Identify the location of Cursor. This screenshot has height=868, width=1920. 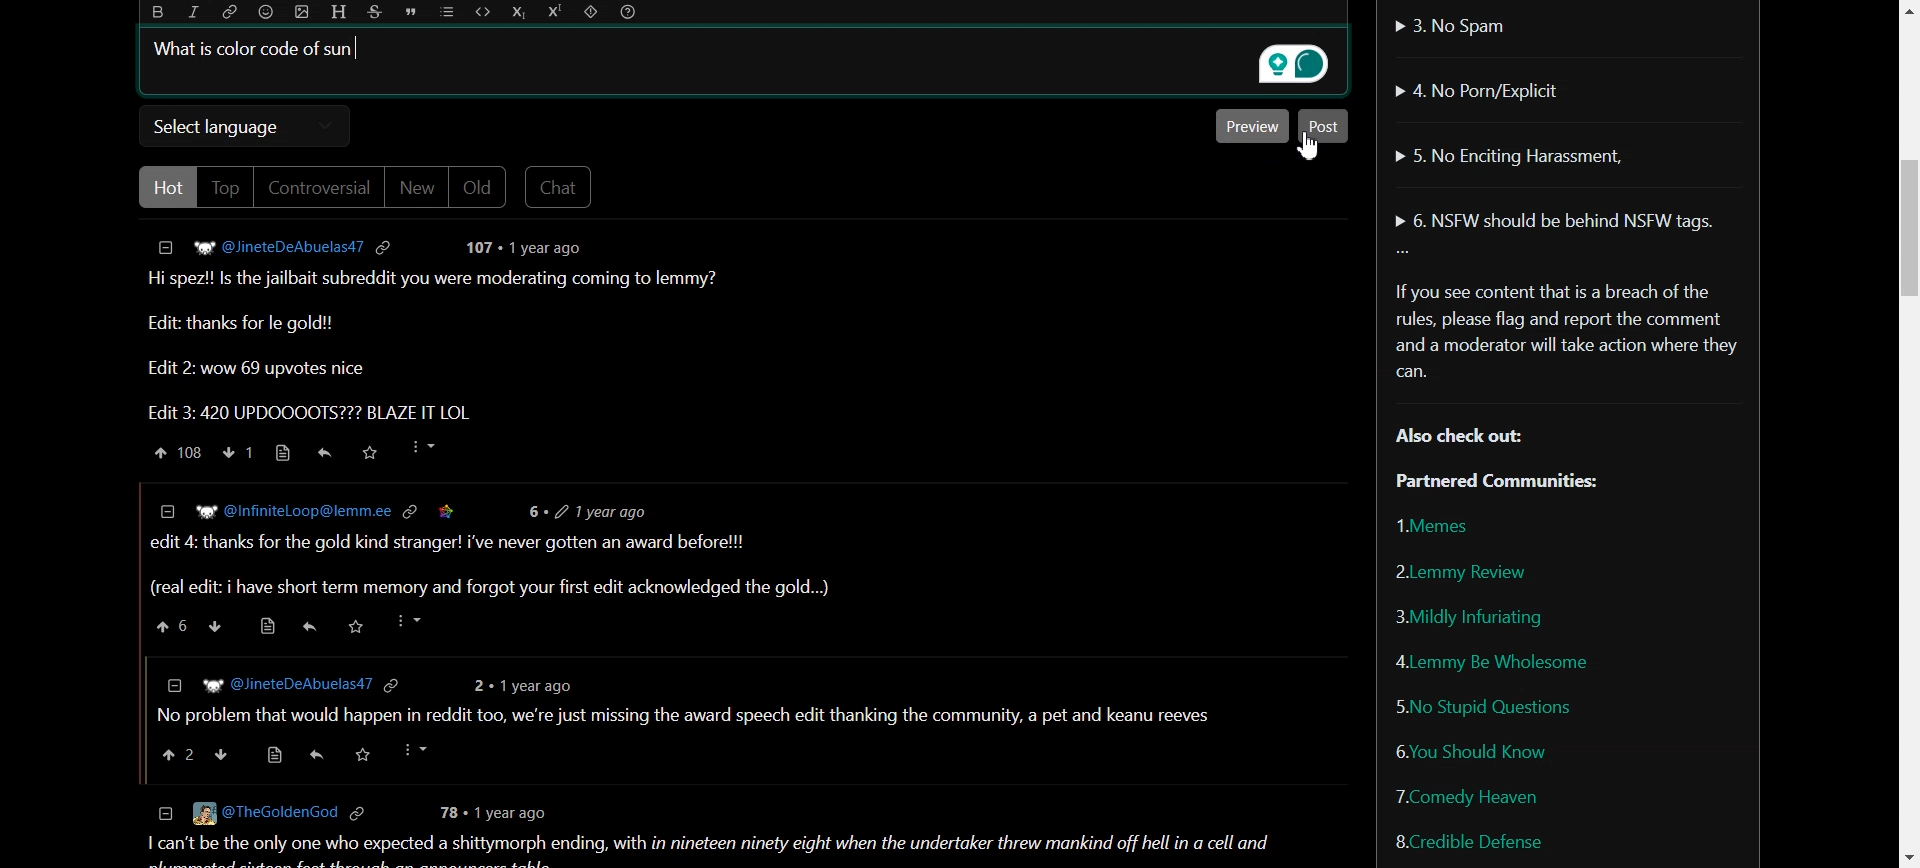
(1308, 145).